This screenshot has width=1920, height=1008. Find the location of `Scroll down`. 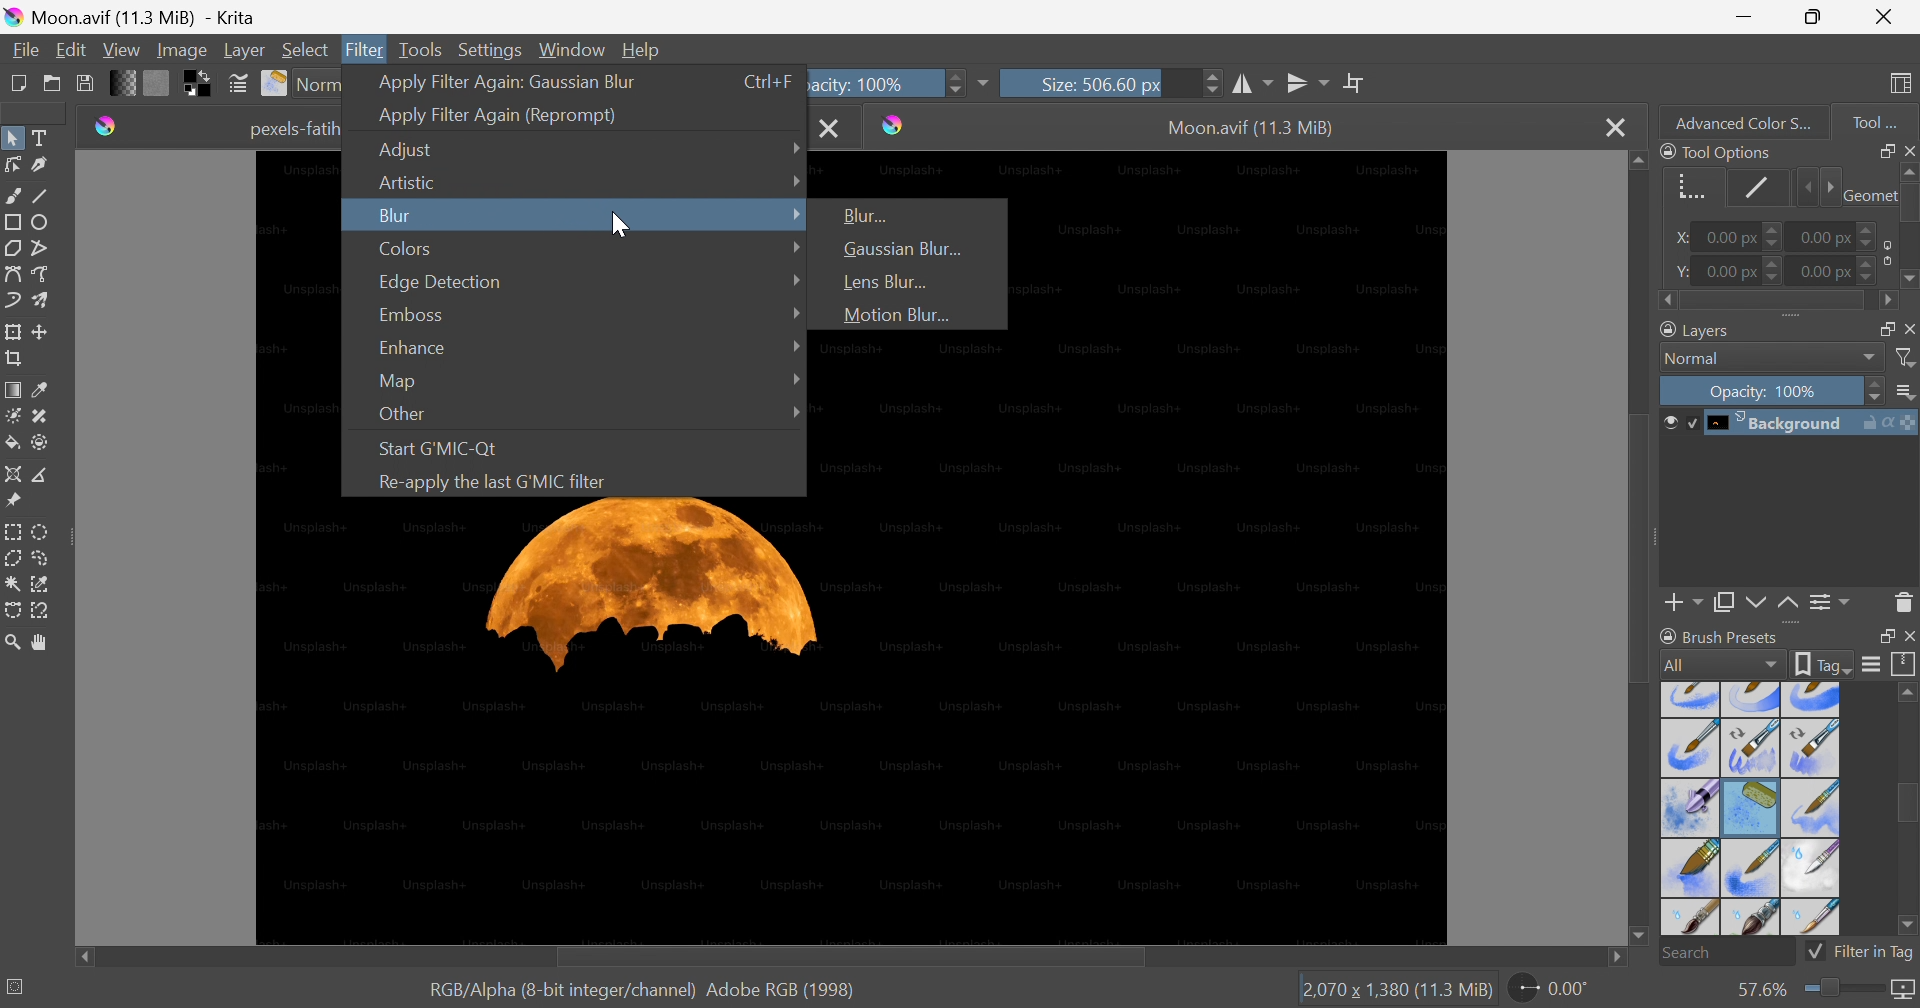

Scroll down is located at coordinates (1908, 282).